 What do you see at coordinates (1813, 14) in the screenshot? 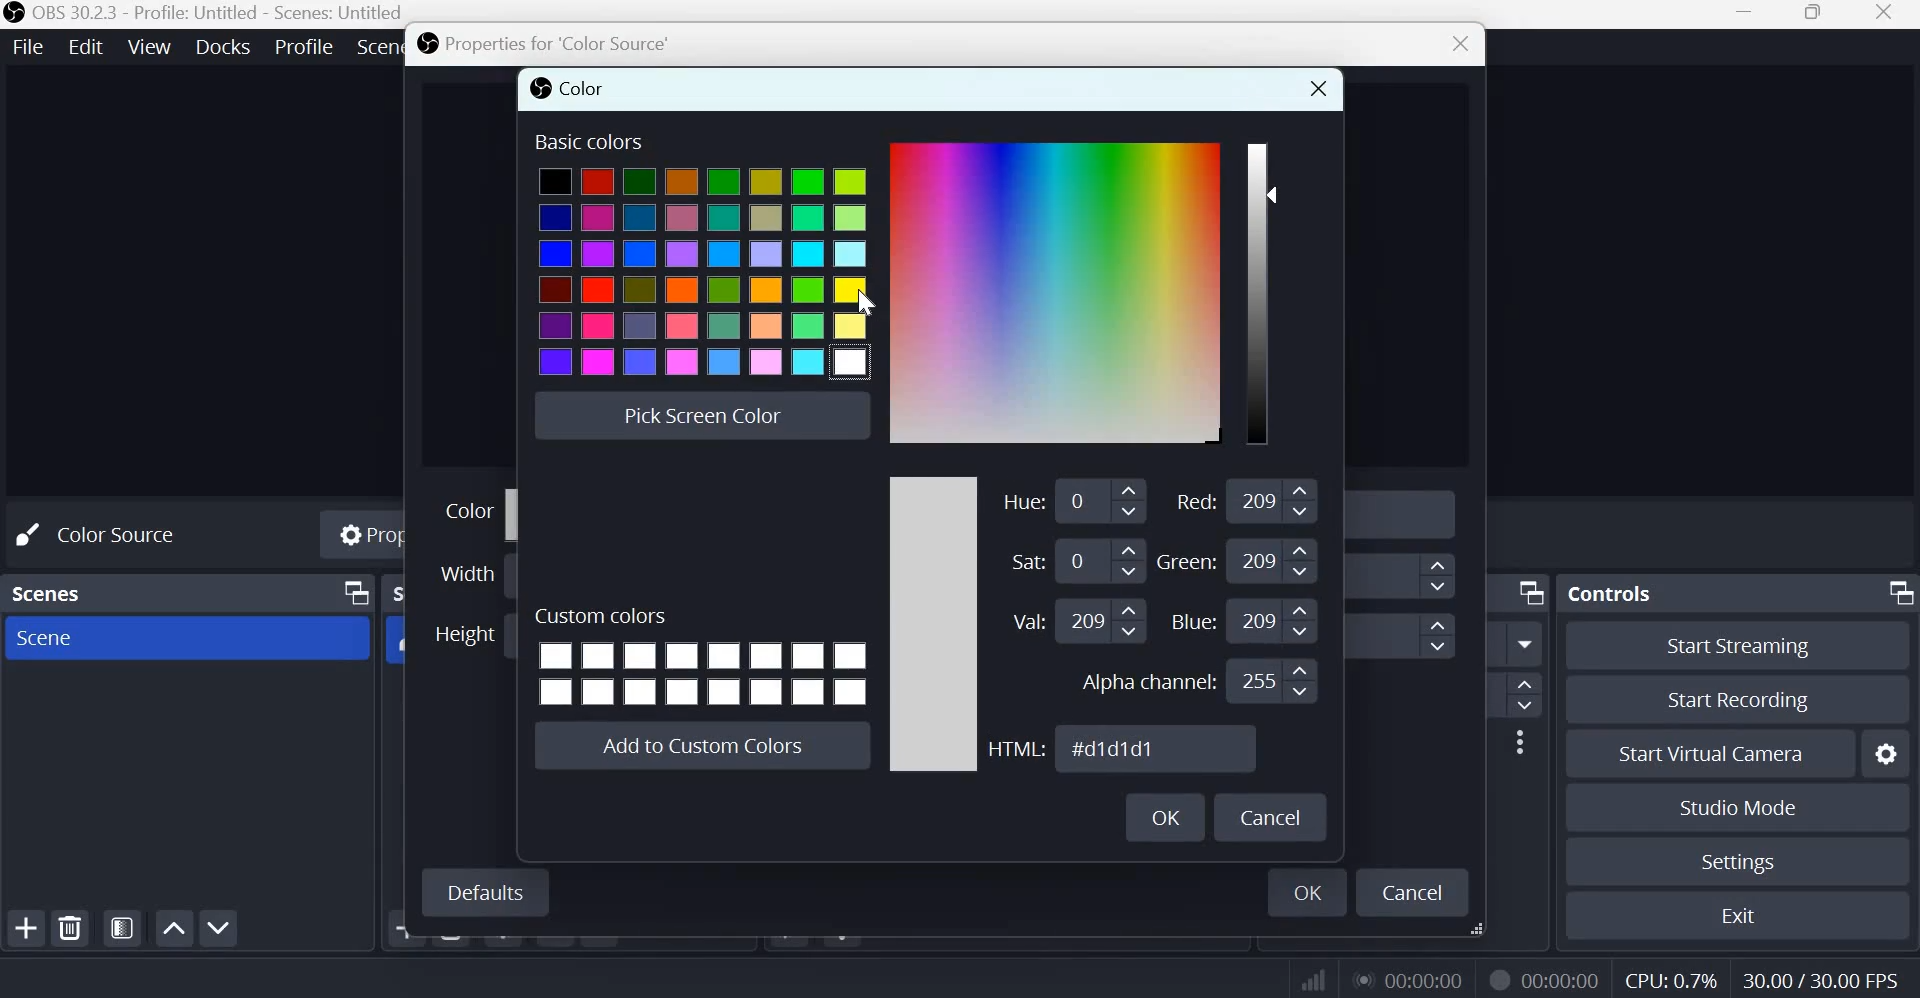
I see `Maximize` at bounding box center [1813, 14].